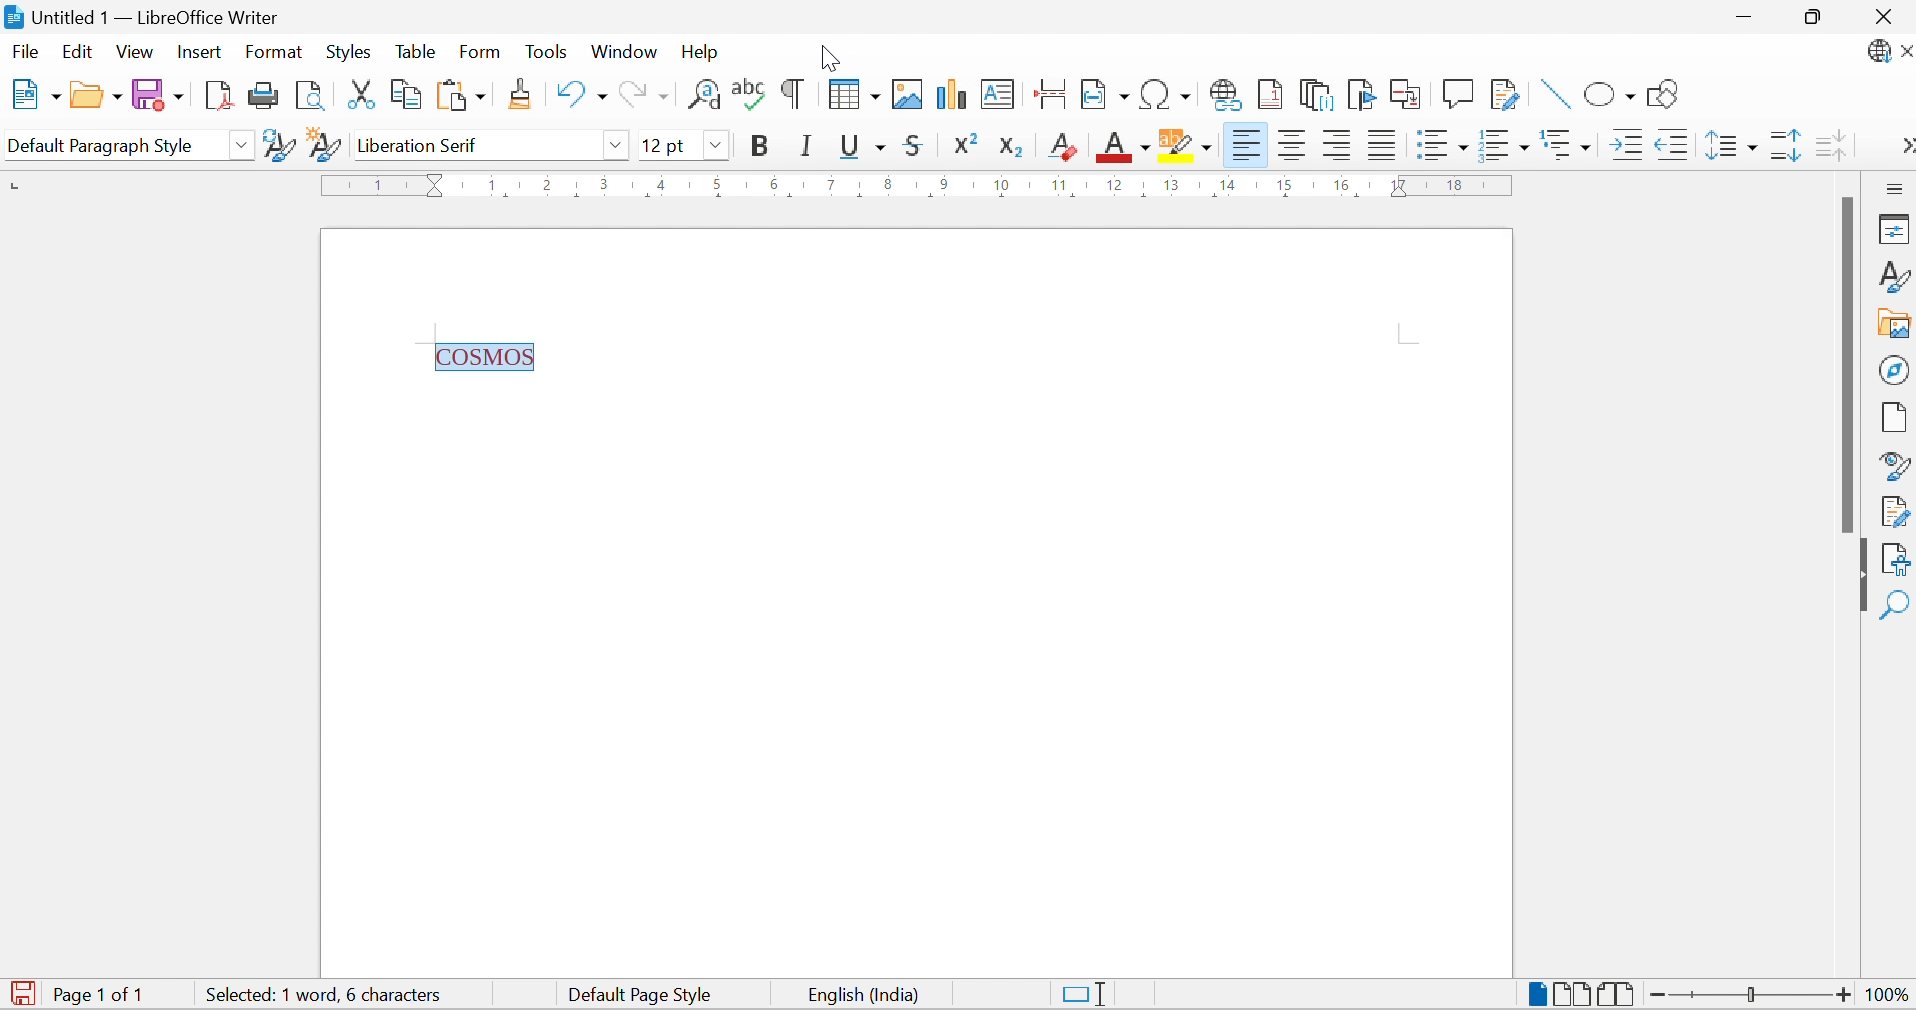 The image size is (1916, 1010). What do you see at coordinates (761, 146) in the screenshot?
I see `Bold` at bounding box center [761, 146].